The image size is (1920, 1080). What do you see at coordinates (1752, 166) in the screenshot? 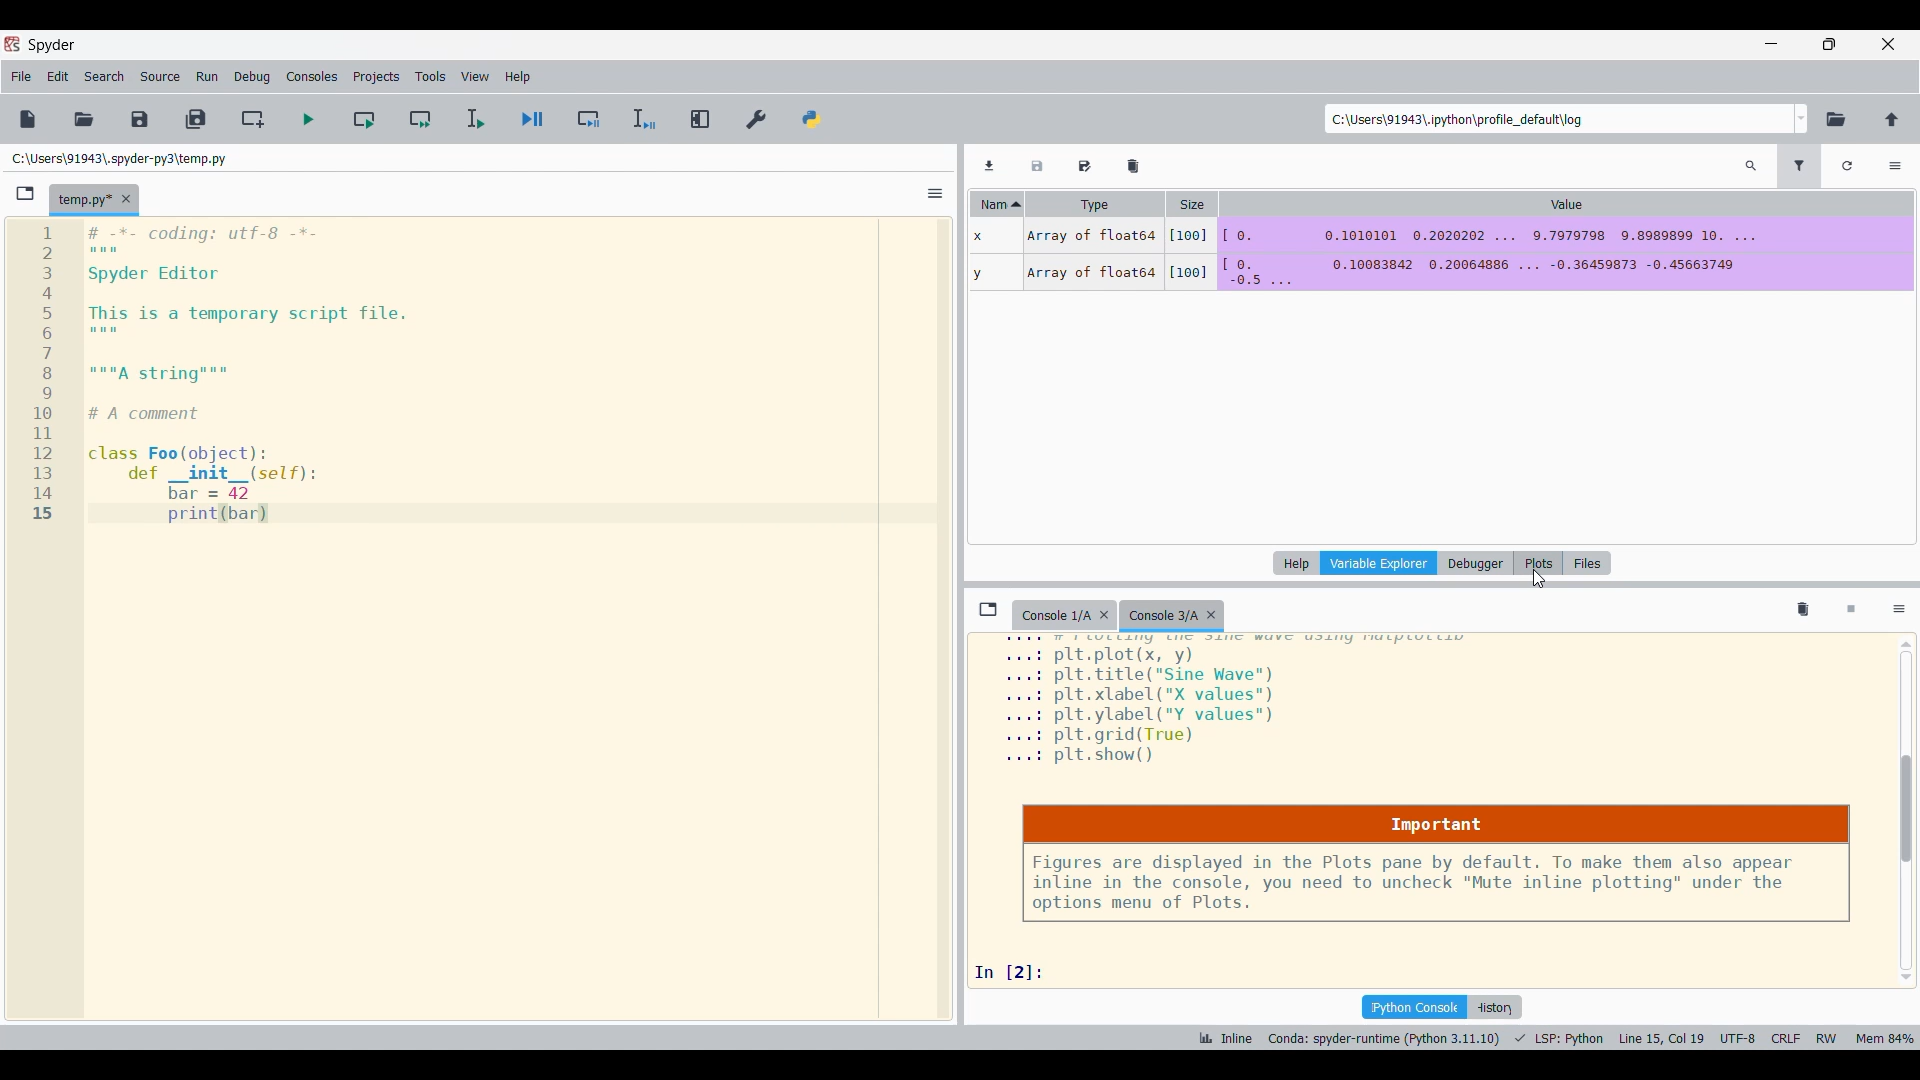
I see `Search variables by names and types` at bounding box center [1752, 166].